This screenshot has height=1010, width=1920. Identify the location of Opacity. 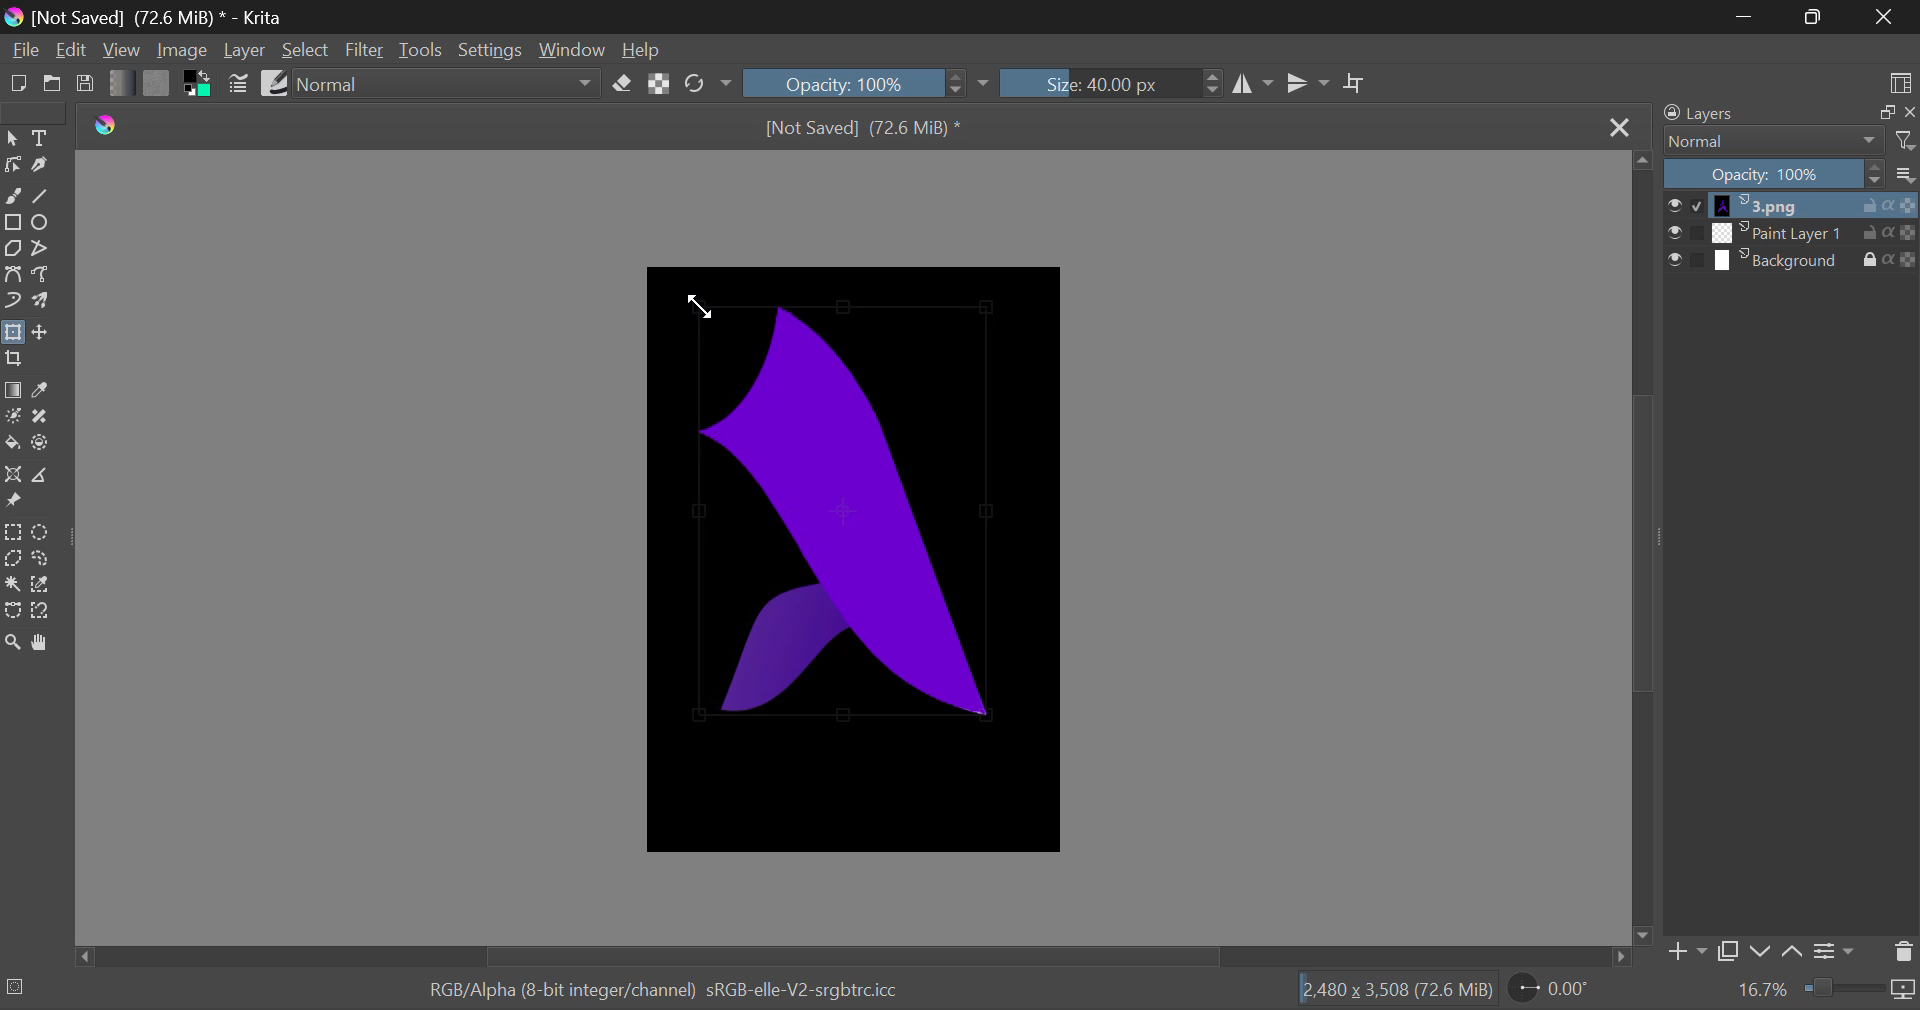
(1772, 175).